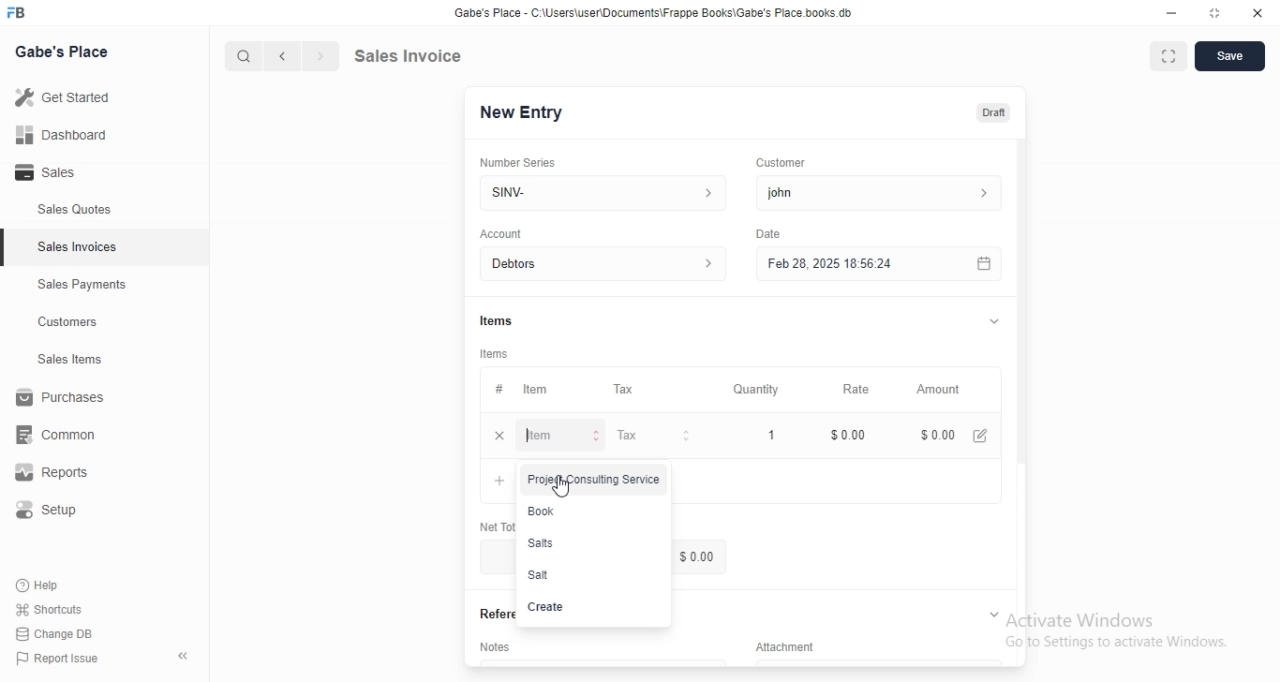 The image size is (1280, 682). Describe the element at coordinates (1163, 54) in the screenshot. I see `maximise` at that location.